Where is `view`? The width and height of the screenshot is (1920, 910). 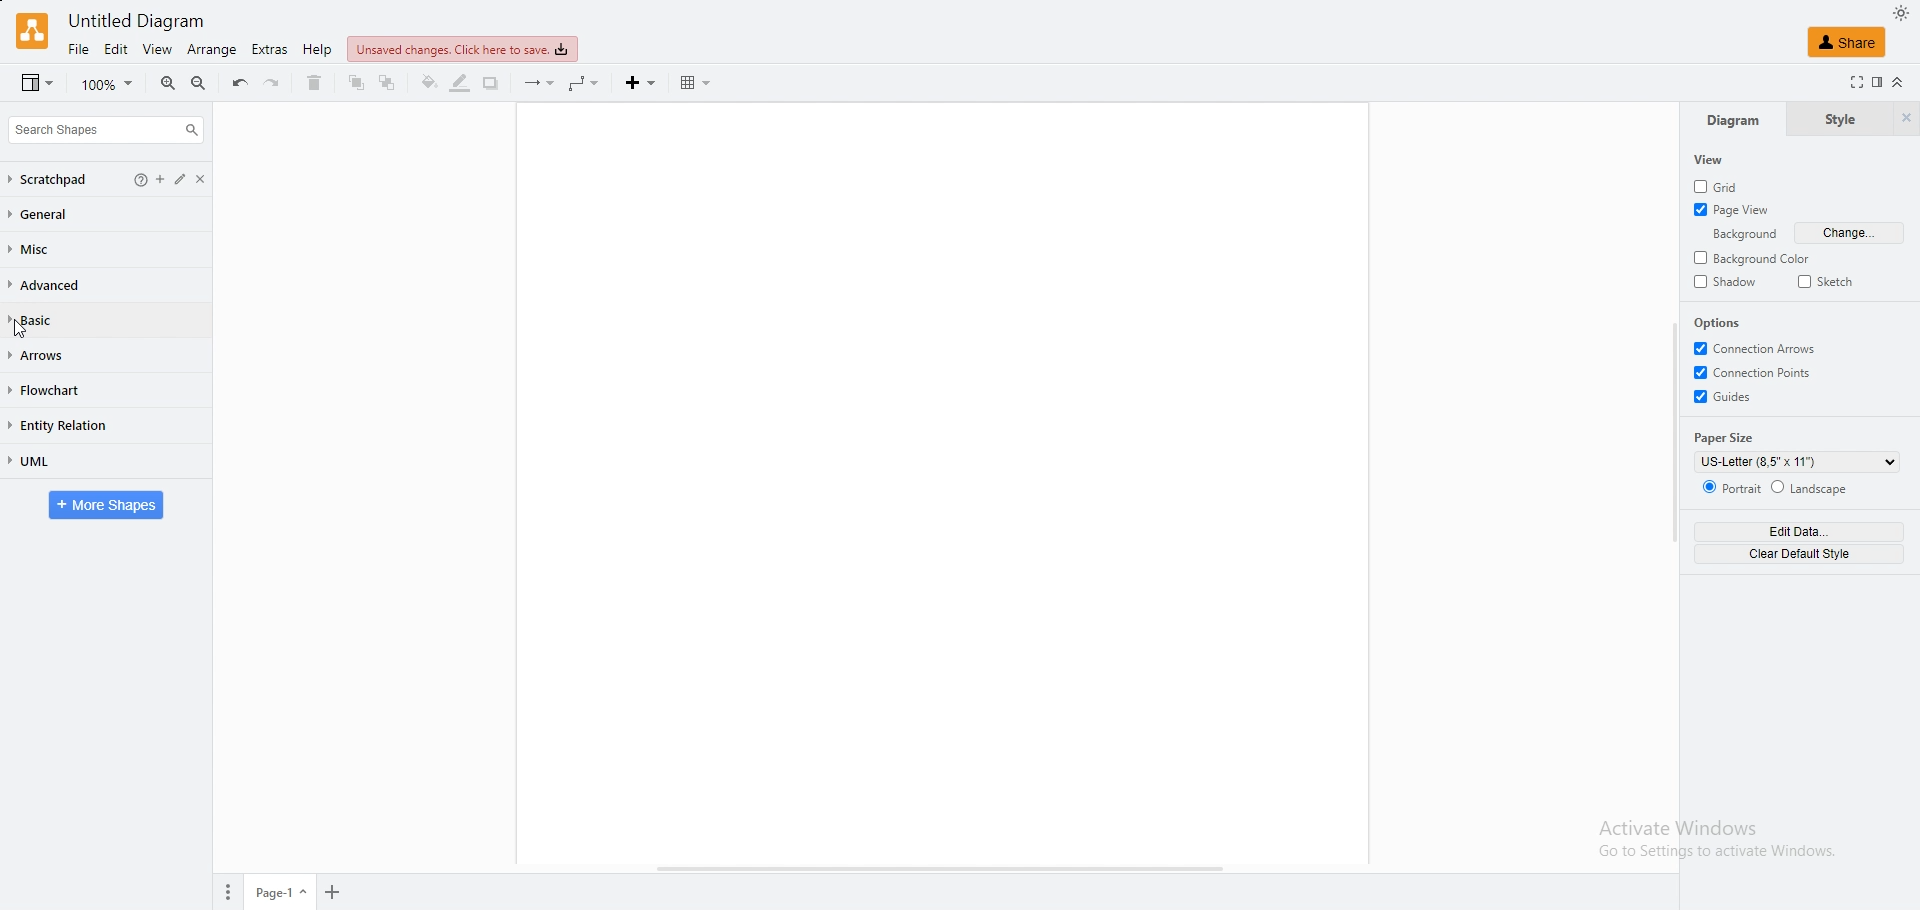 view is located at coordinates (37, 84).